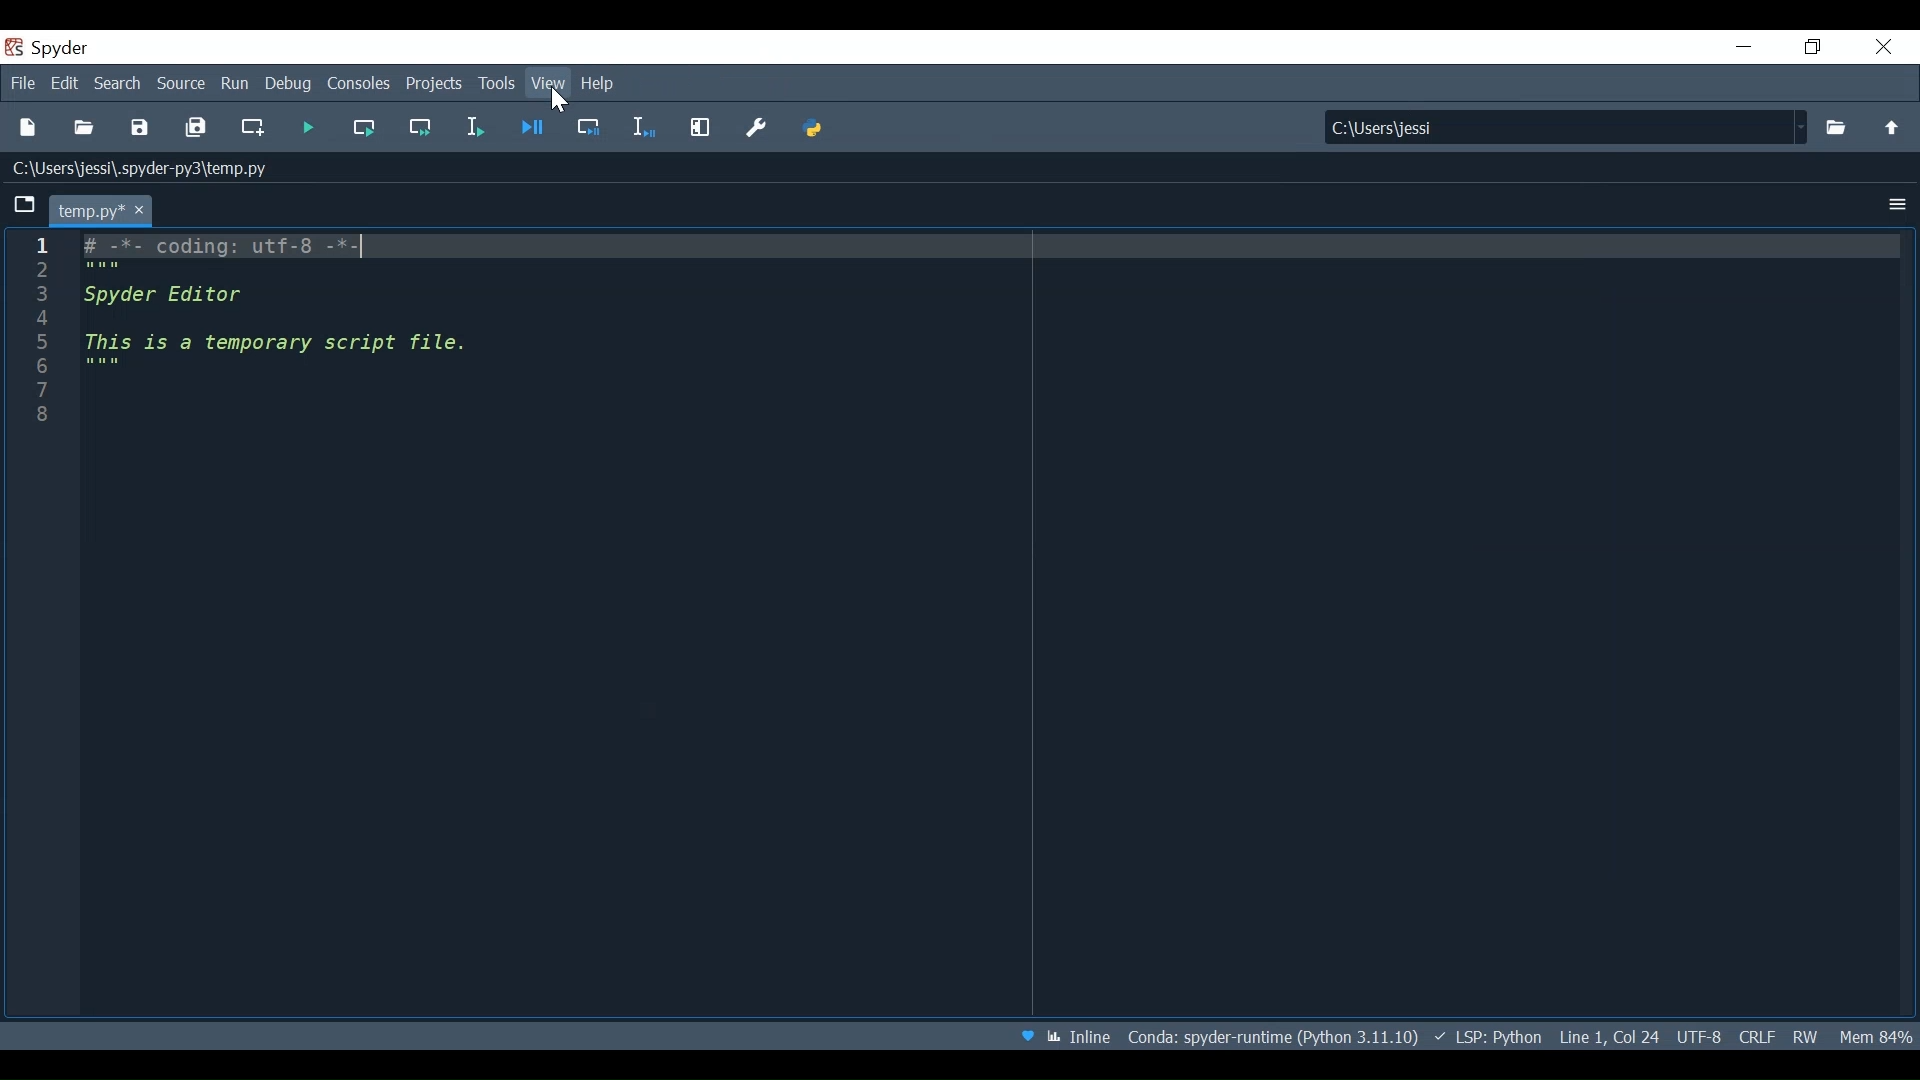 The image size is (1920, 1080). What do you see at coordinates (22, 83) in the screenshot?
I see `File` at bounding box center [22, 83].